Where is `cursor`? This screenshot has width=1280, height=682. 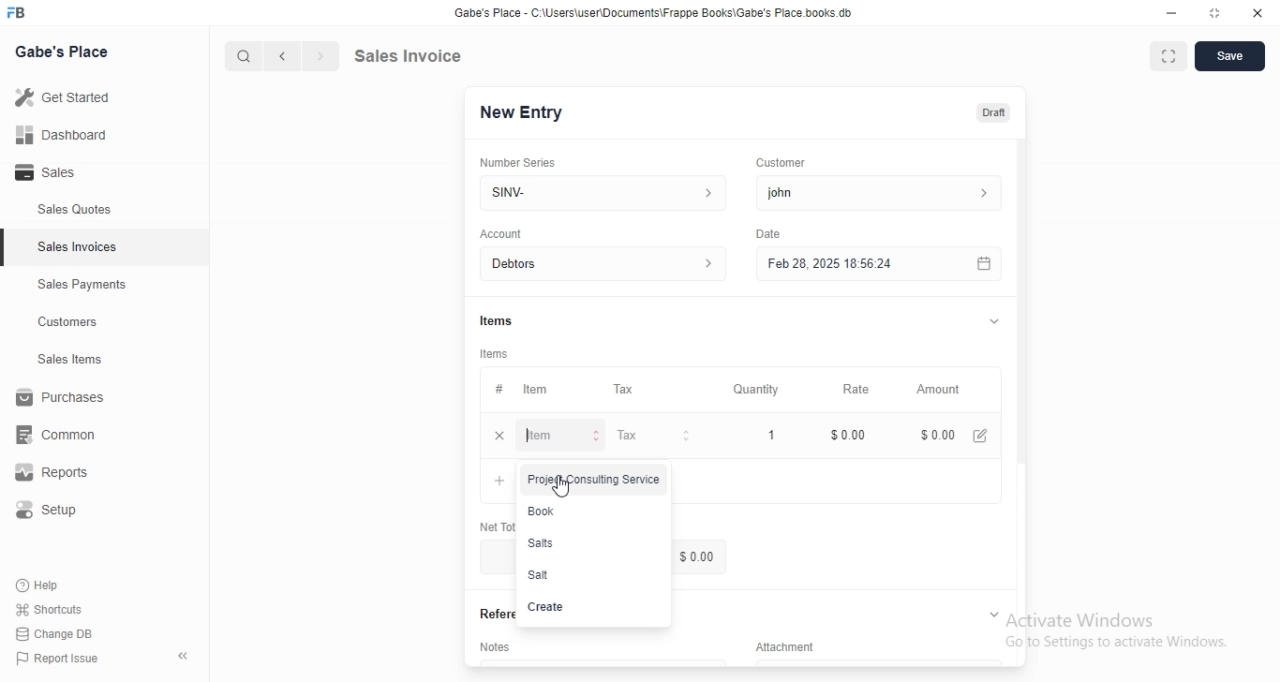
cursor is located at coordinates (564, 487).